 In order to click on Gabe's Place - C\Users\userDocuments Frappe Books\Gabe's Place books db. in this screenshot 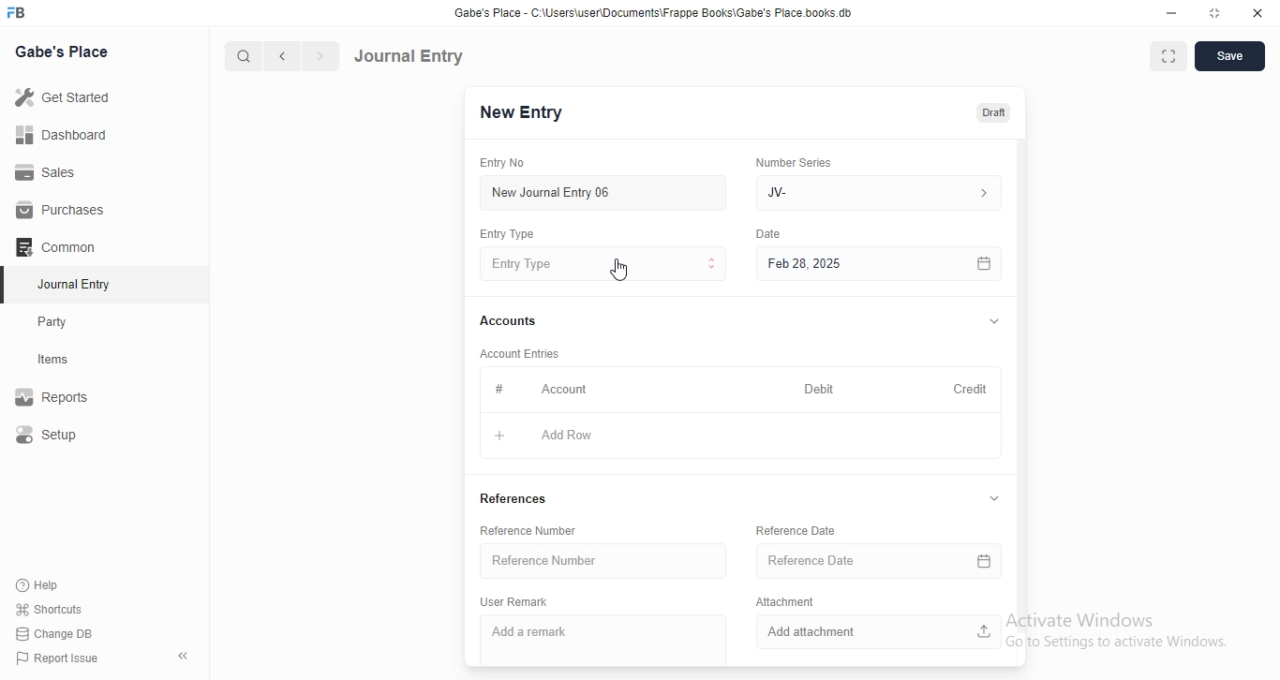, I will do `click(654, 13)`.